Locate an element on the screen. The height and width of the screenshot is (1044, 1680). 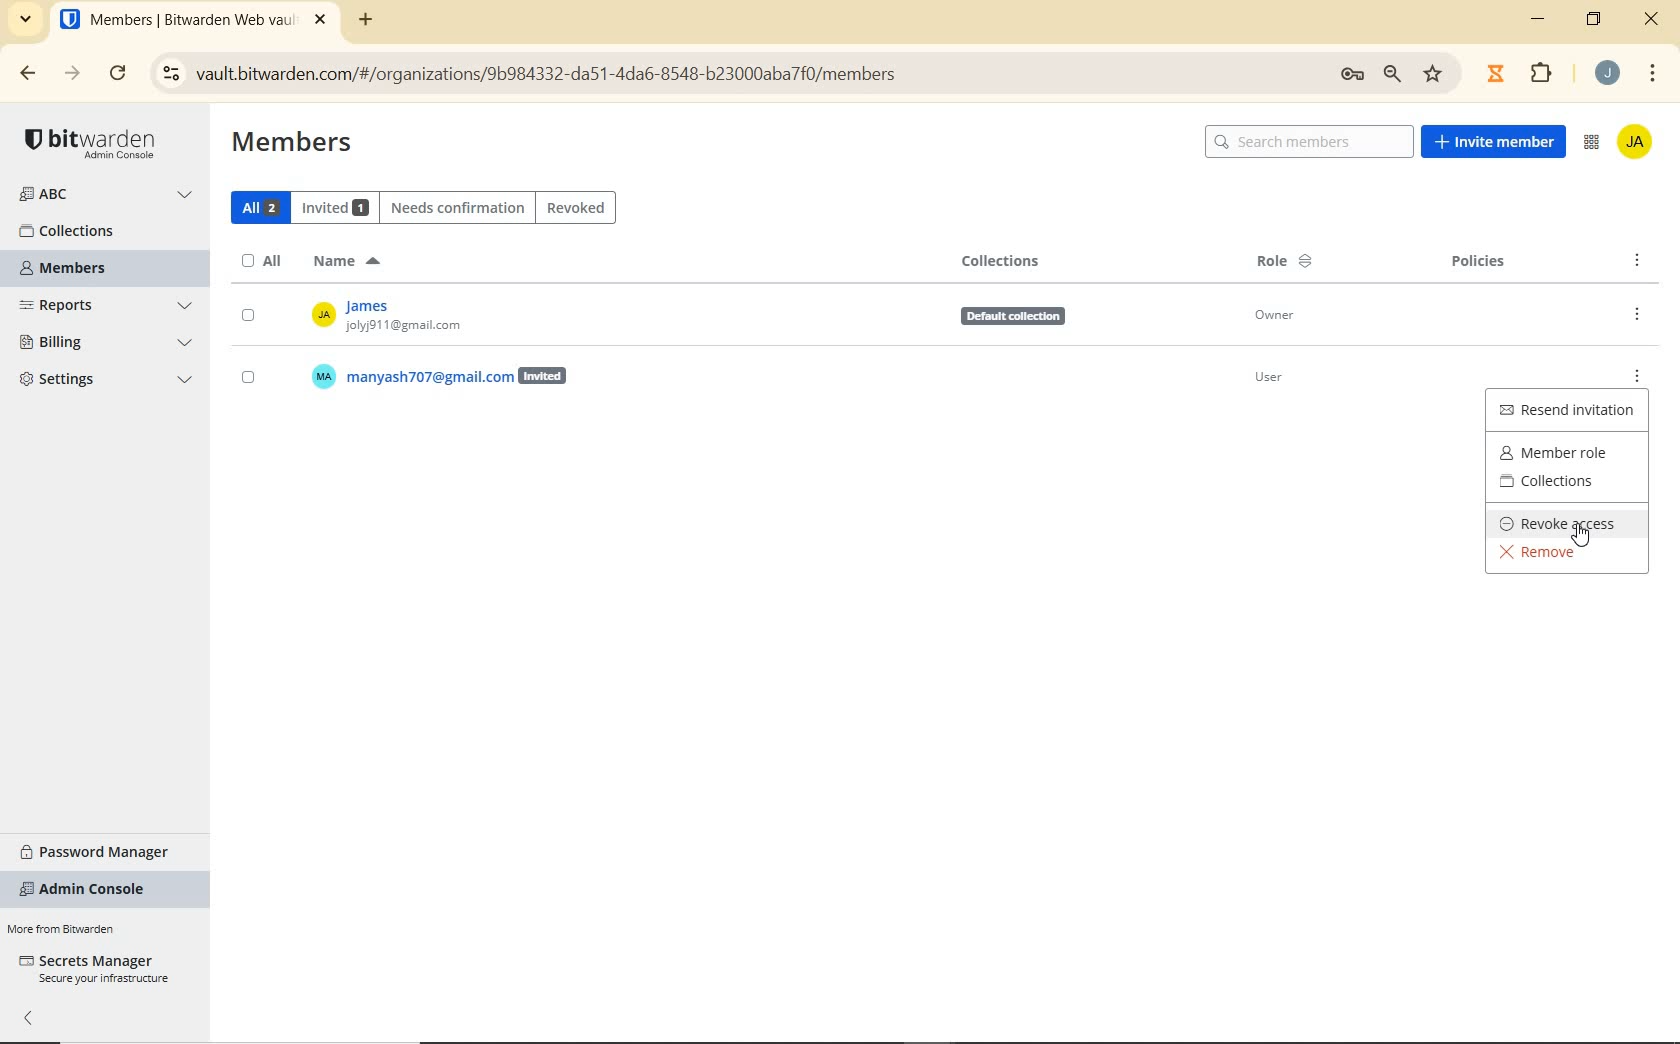
USER is located at coordinates (423, 376).